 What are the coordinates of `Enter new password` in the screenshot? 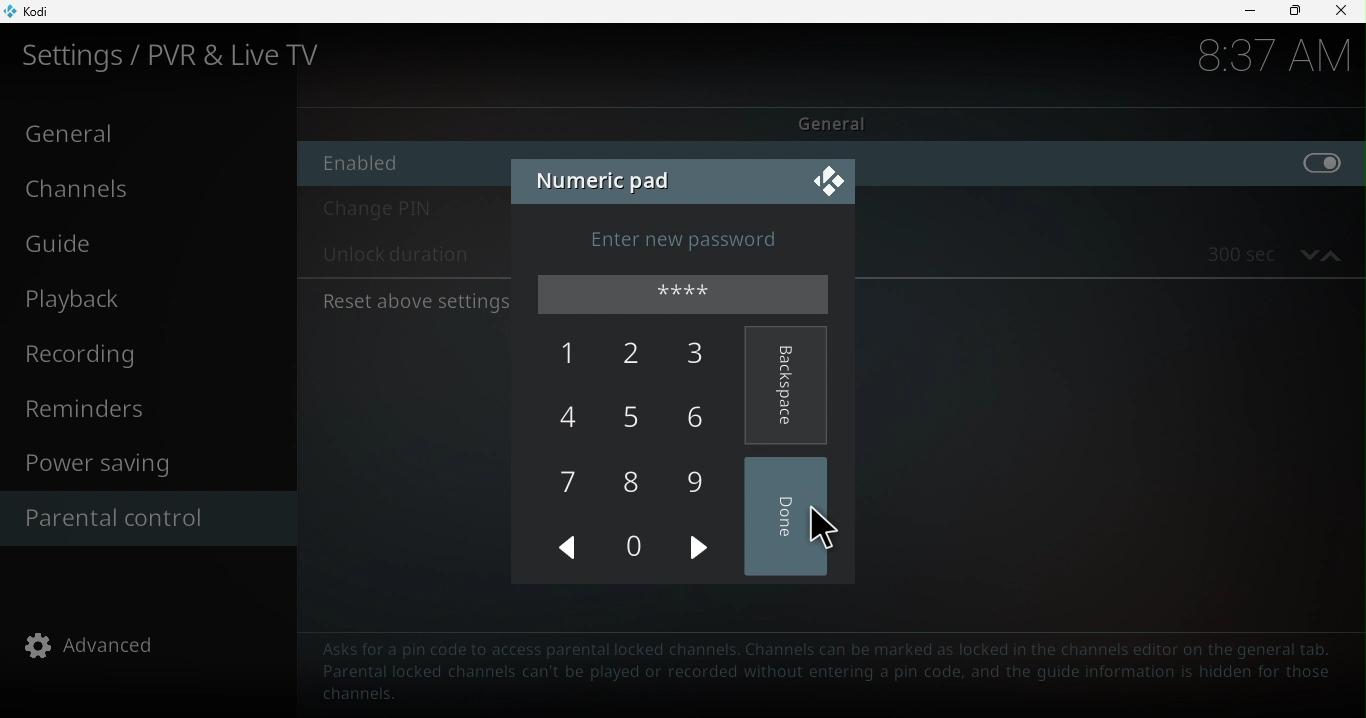 It's located at (705, 238).